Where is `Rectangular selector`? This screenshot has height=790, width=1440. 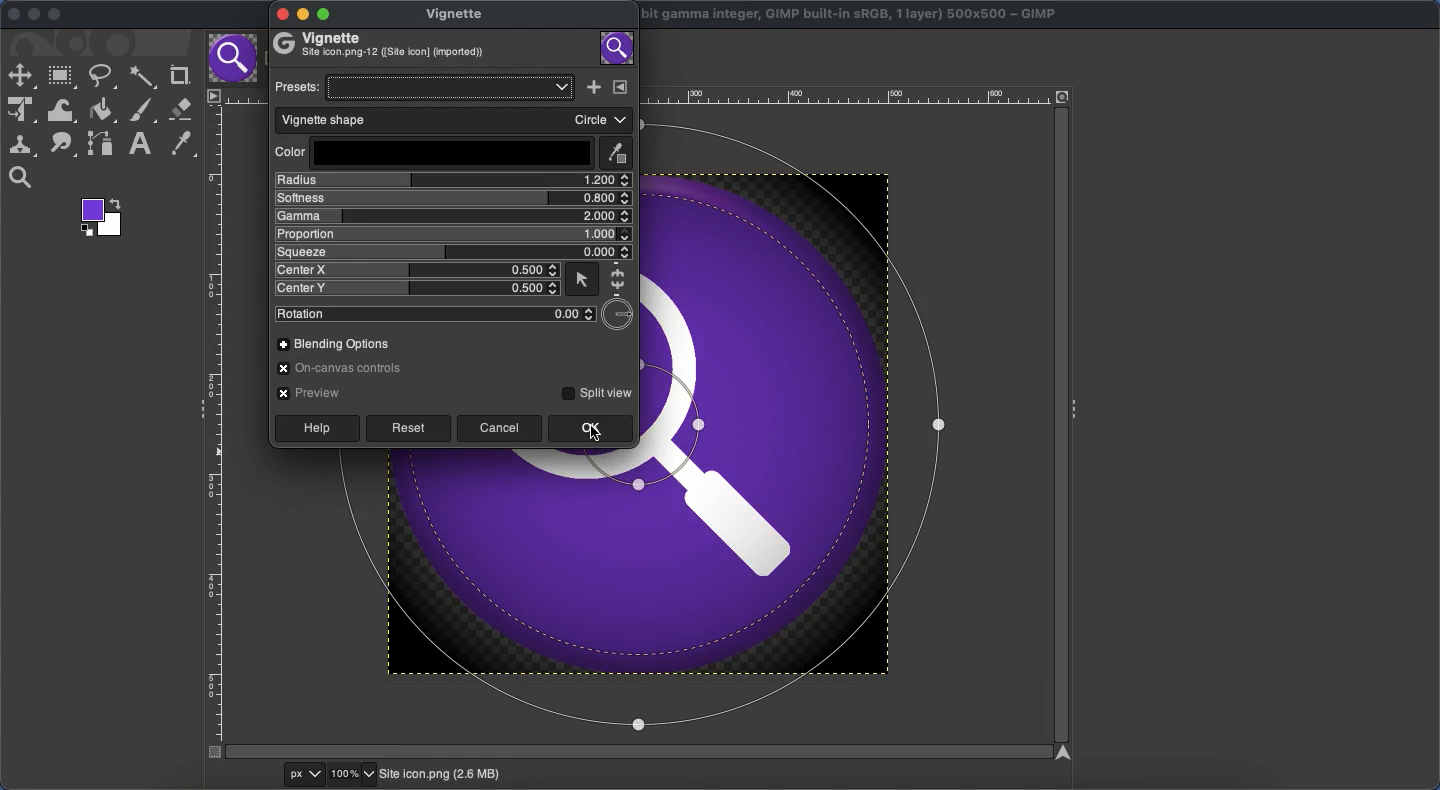
Rectangular selector is located at coordinates (62, 78).